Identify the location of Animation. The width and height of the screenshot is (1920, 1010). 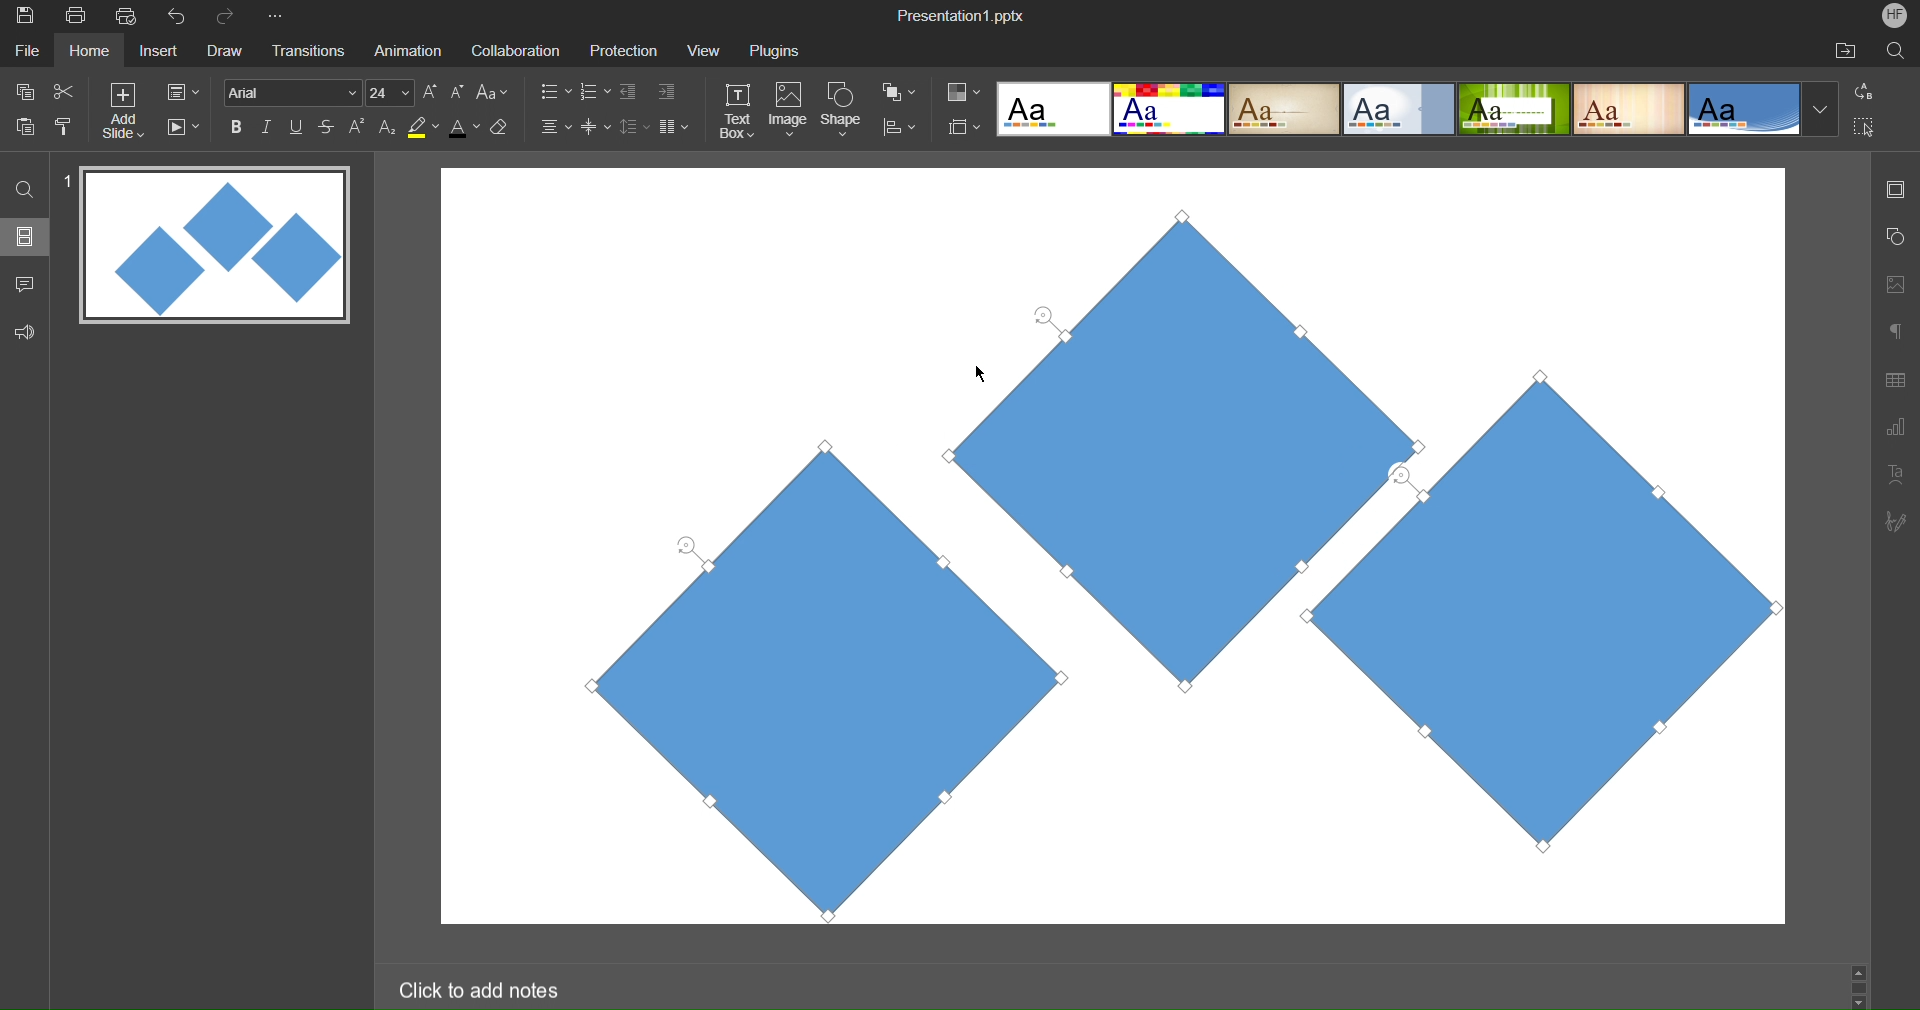
(406, 50).